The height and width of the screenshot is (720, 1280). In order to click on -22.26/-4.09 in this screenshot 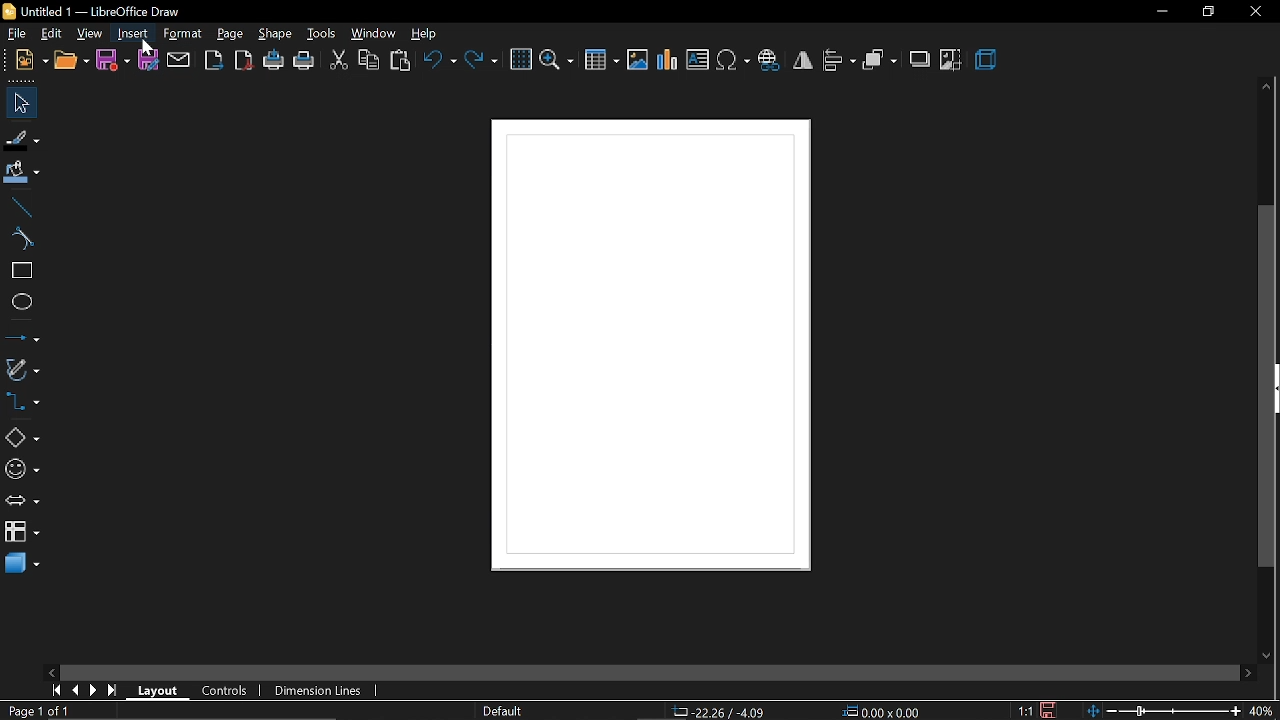, I will do `click(722, 712)`.